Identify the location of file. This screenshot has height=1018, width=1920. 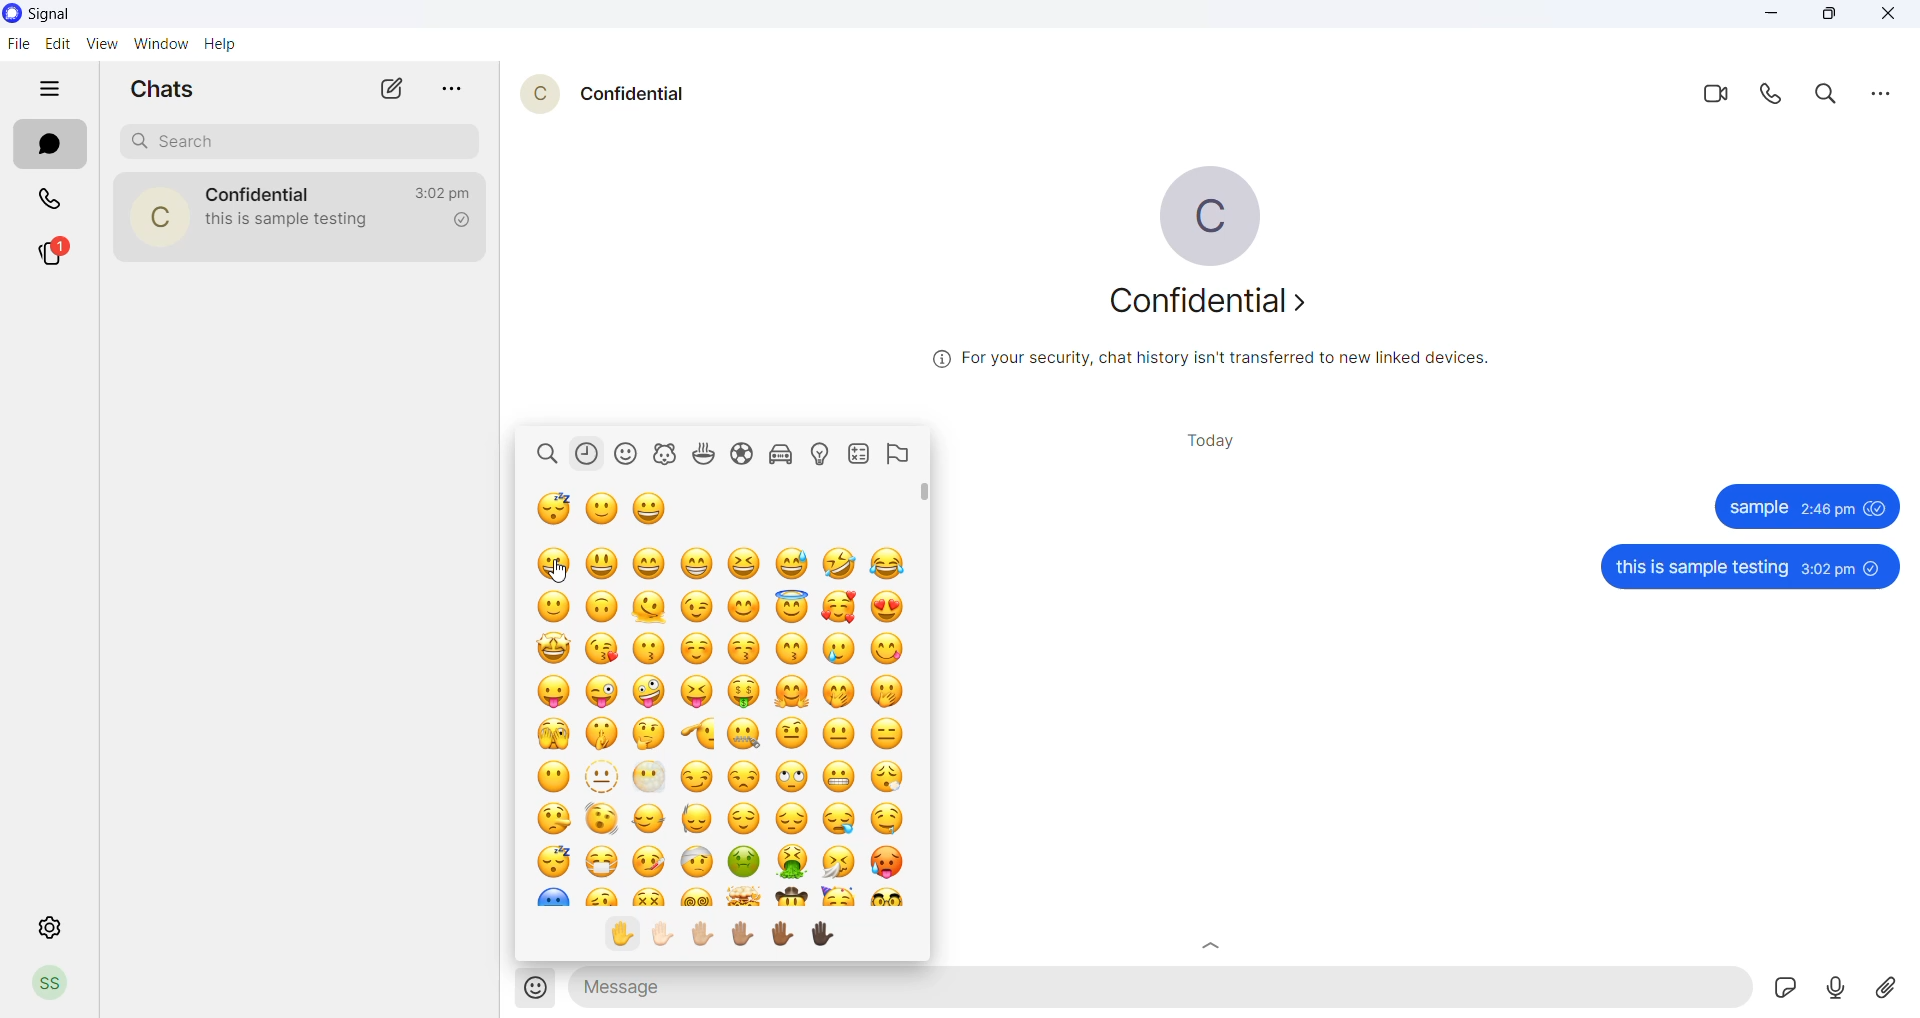
(18, 45).